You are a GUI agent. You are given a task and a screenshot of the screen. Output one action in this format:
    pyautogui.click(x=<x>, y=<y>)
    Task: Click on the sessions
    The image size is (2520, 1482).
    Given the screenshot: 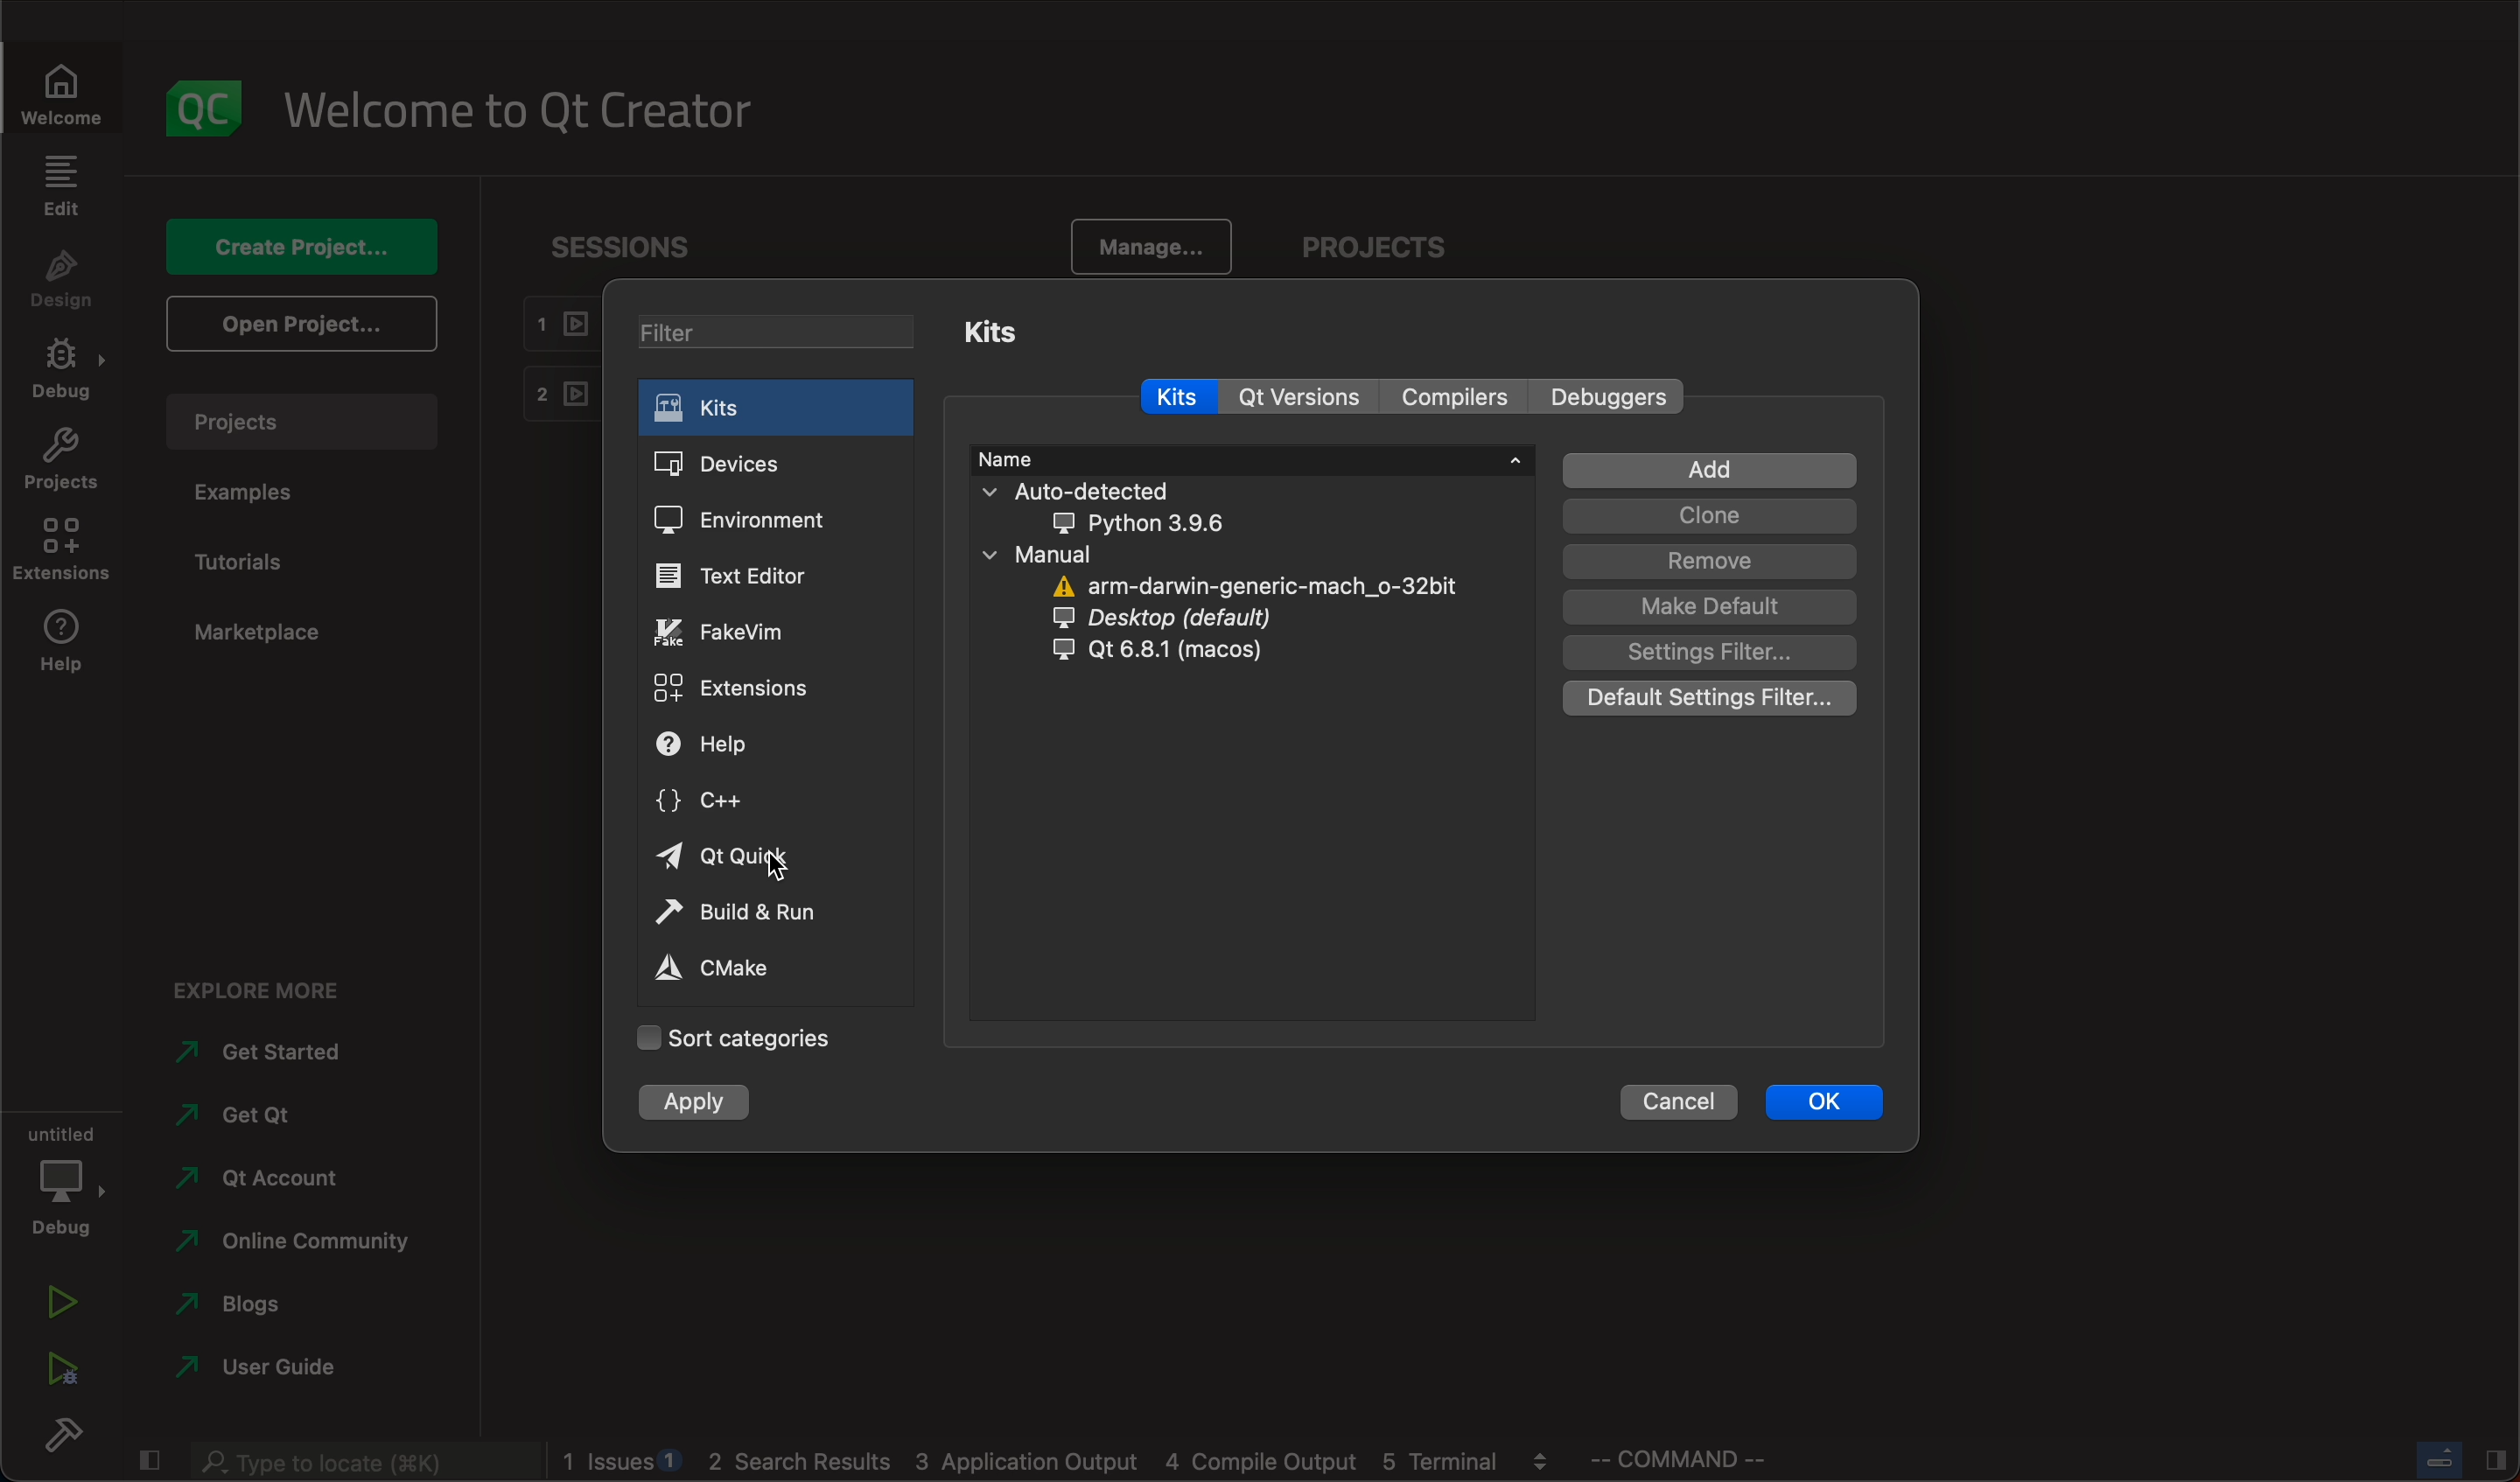 What is the action you would take?
    pyautogui.click(x=630, y=246)
    